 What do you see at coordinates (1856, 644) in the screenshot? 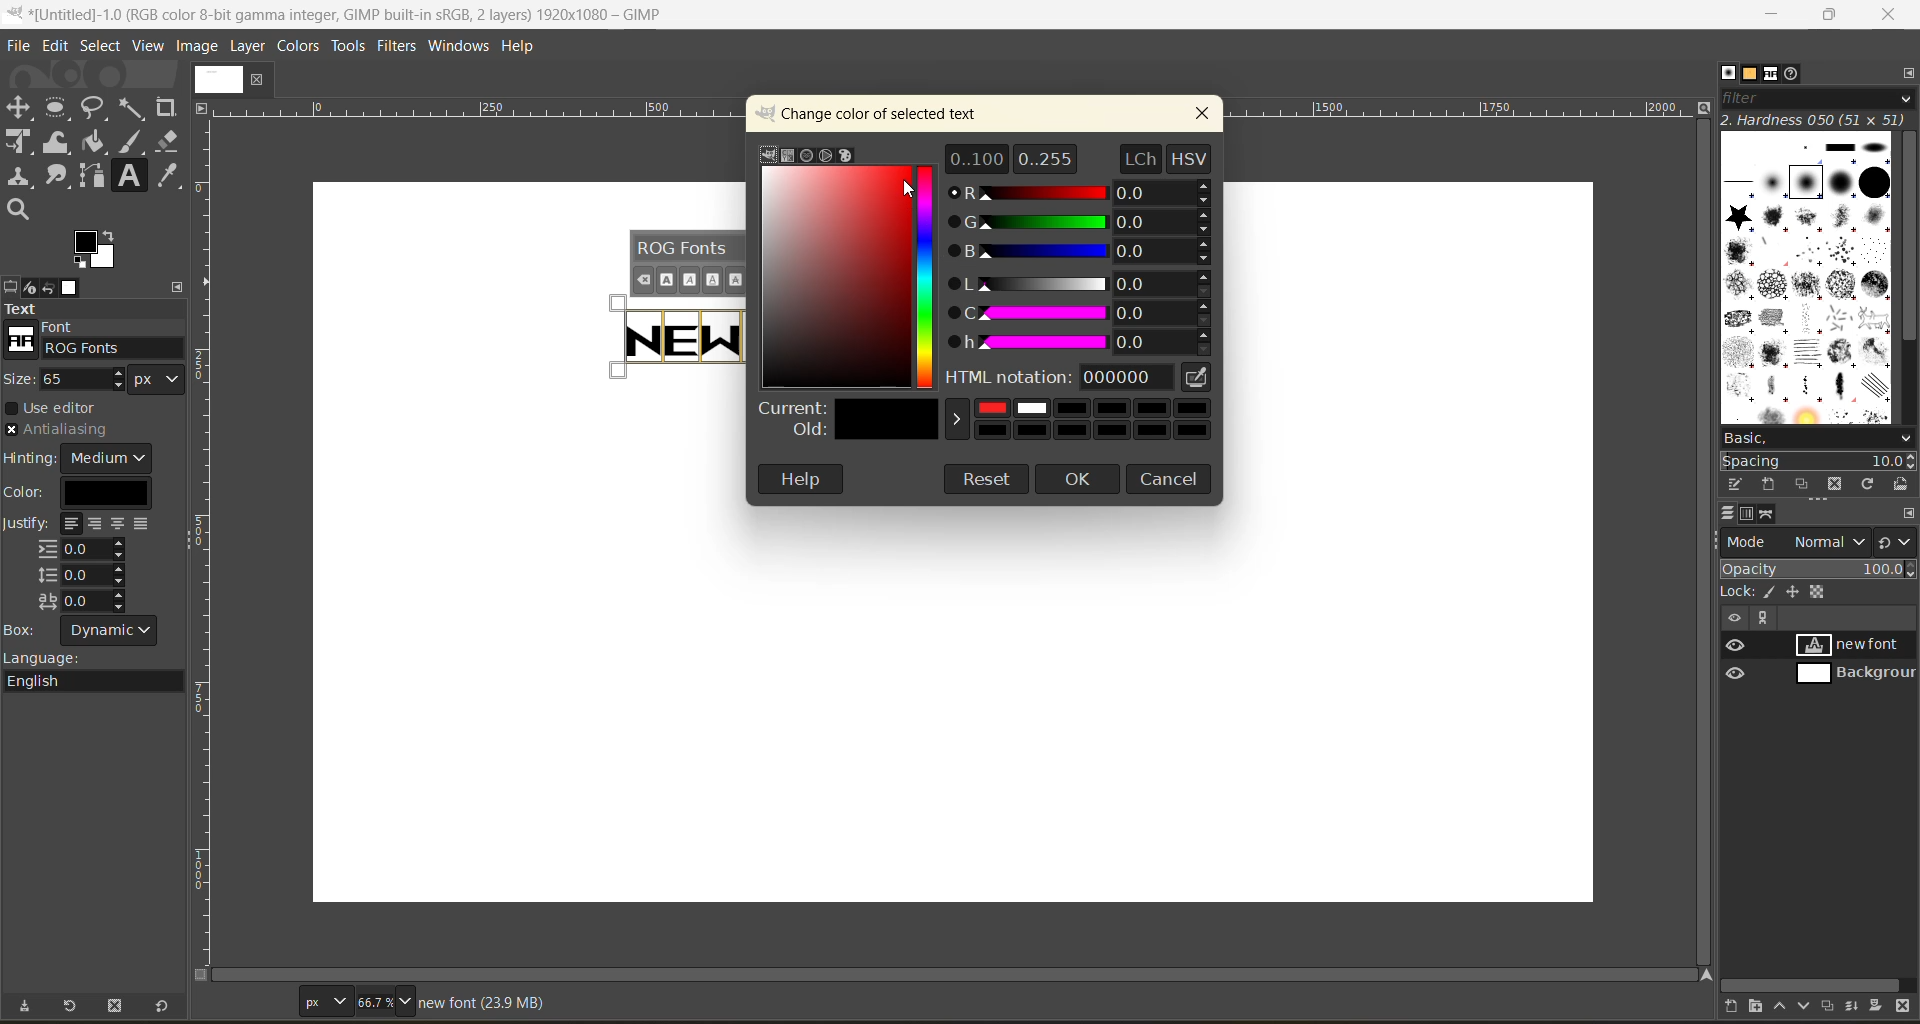
I see `new font` at bounding box center [1856, 644].